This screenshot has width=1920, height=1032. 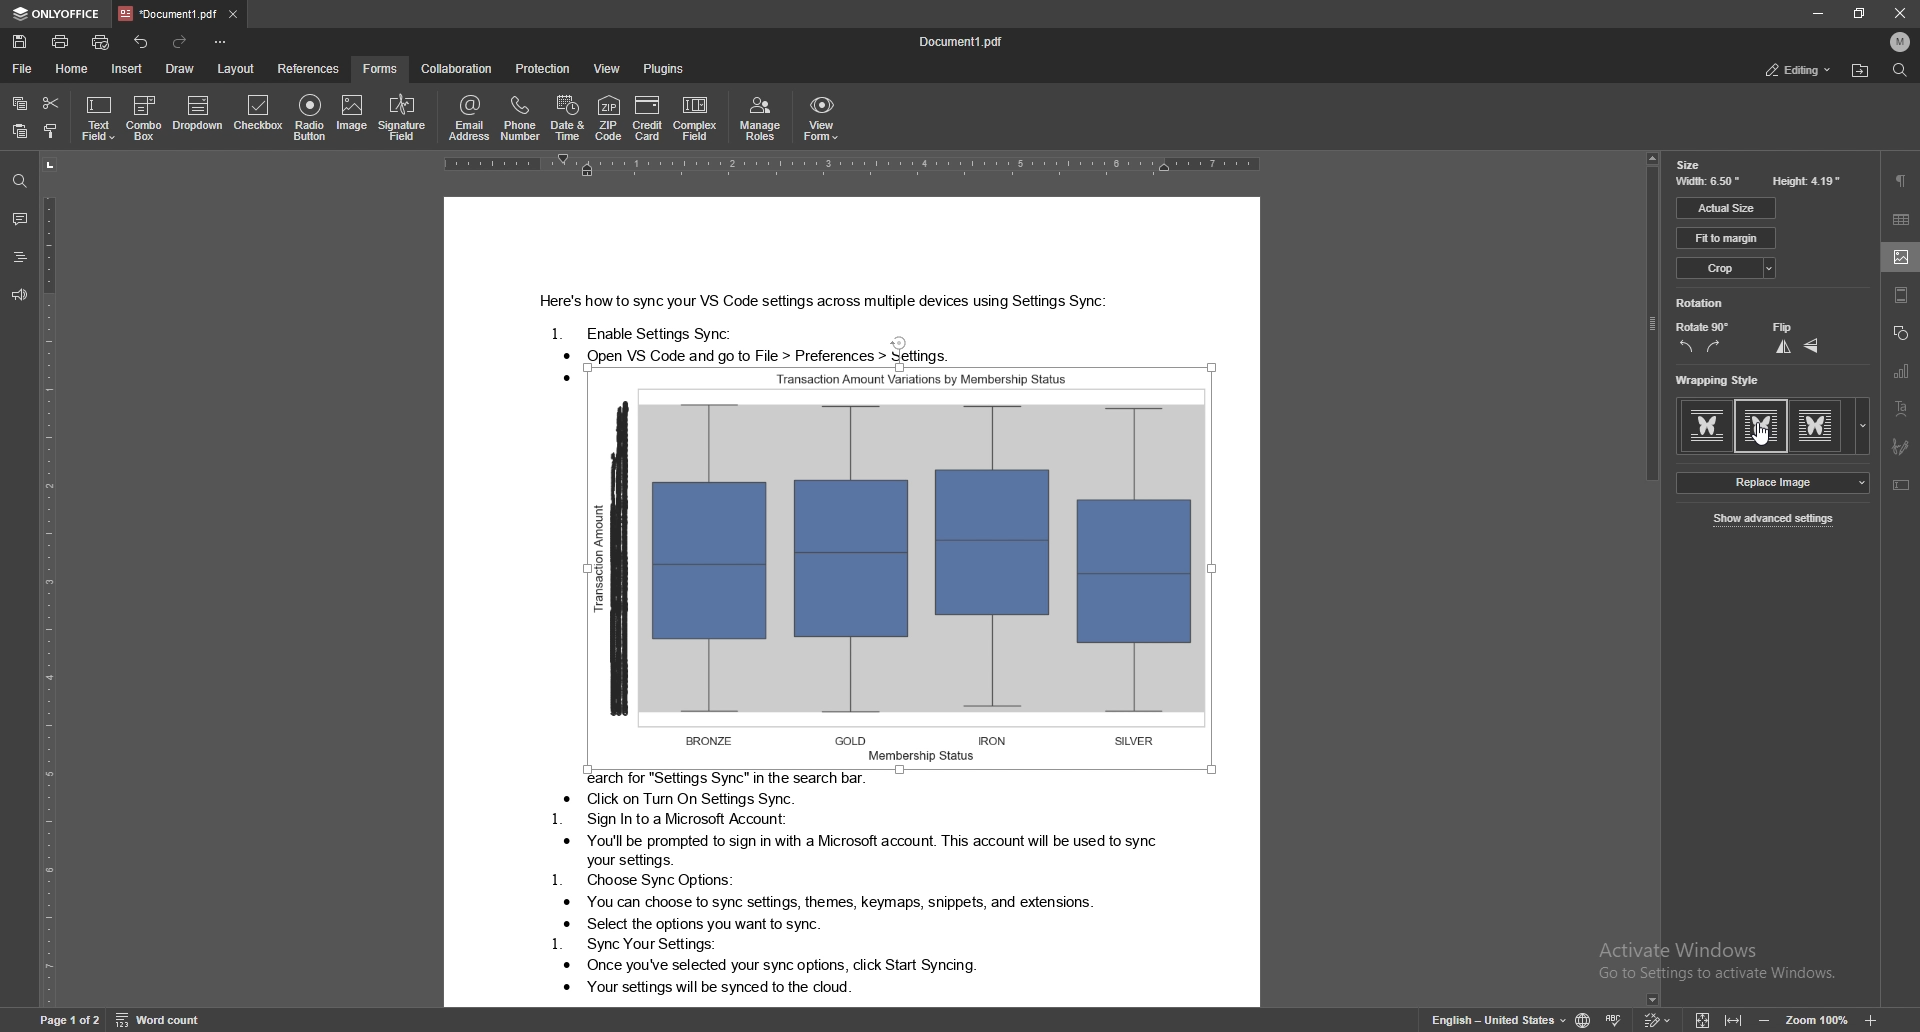 I want to click on protection, so click(x=543, y=67).